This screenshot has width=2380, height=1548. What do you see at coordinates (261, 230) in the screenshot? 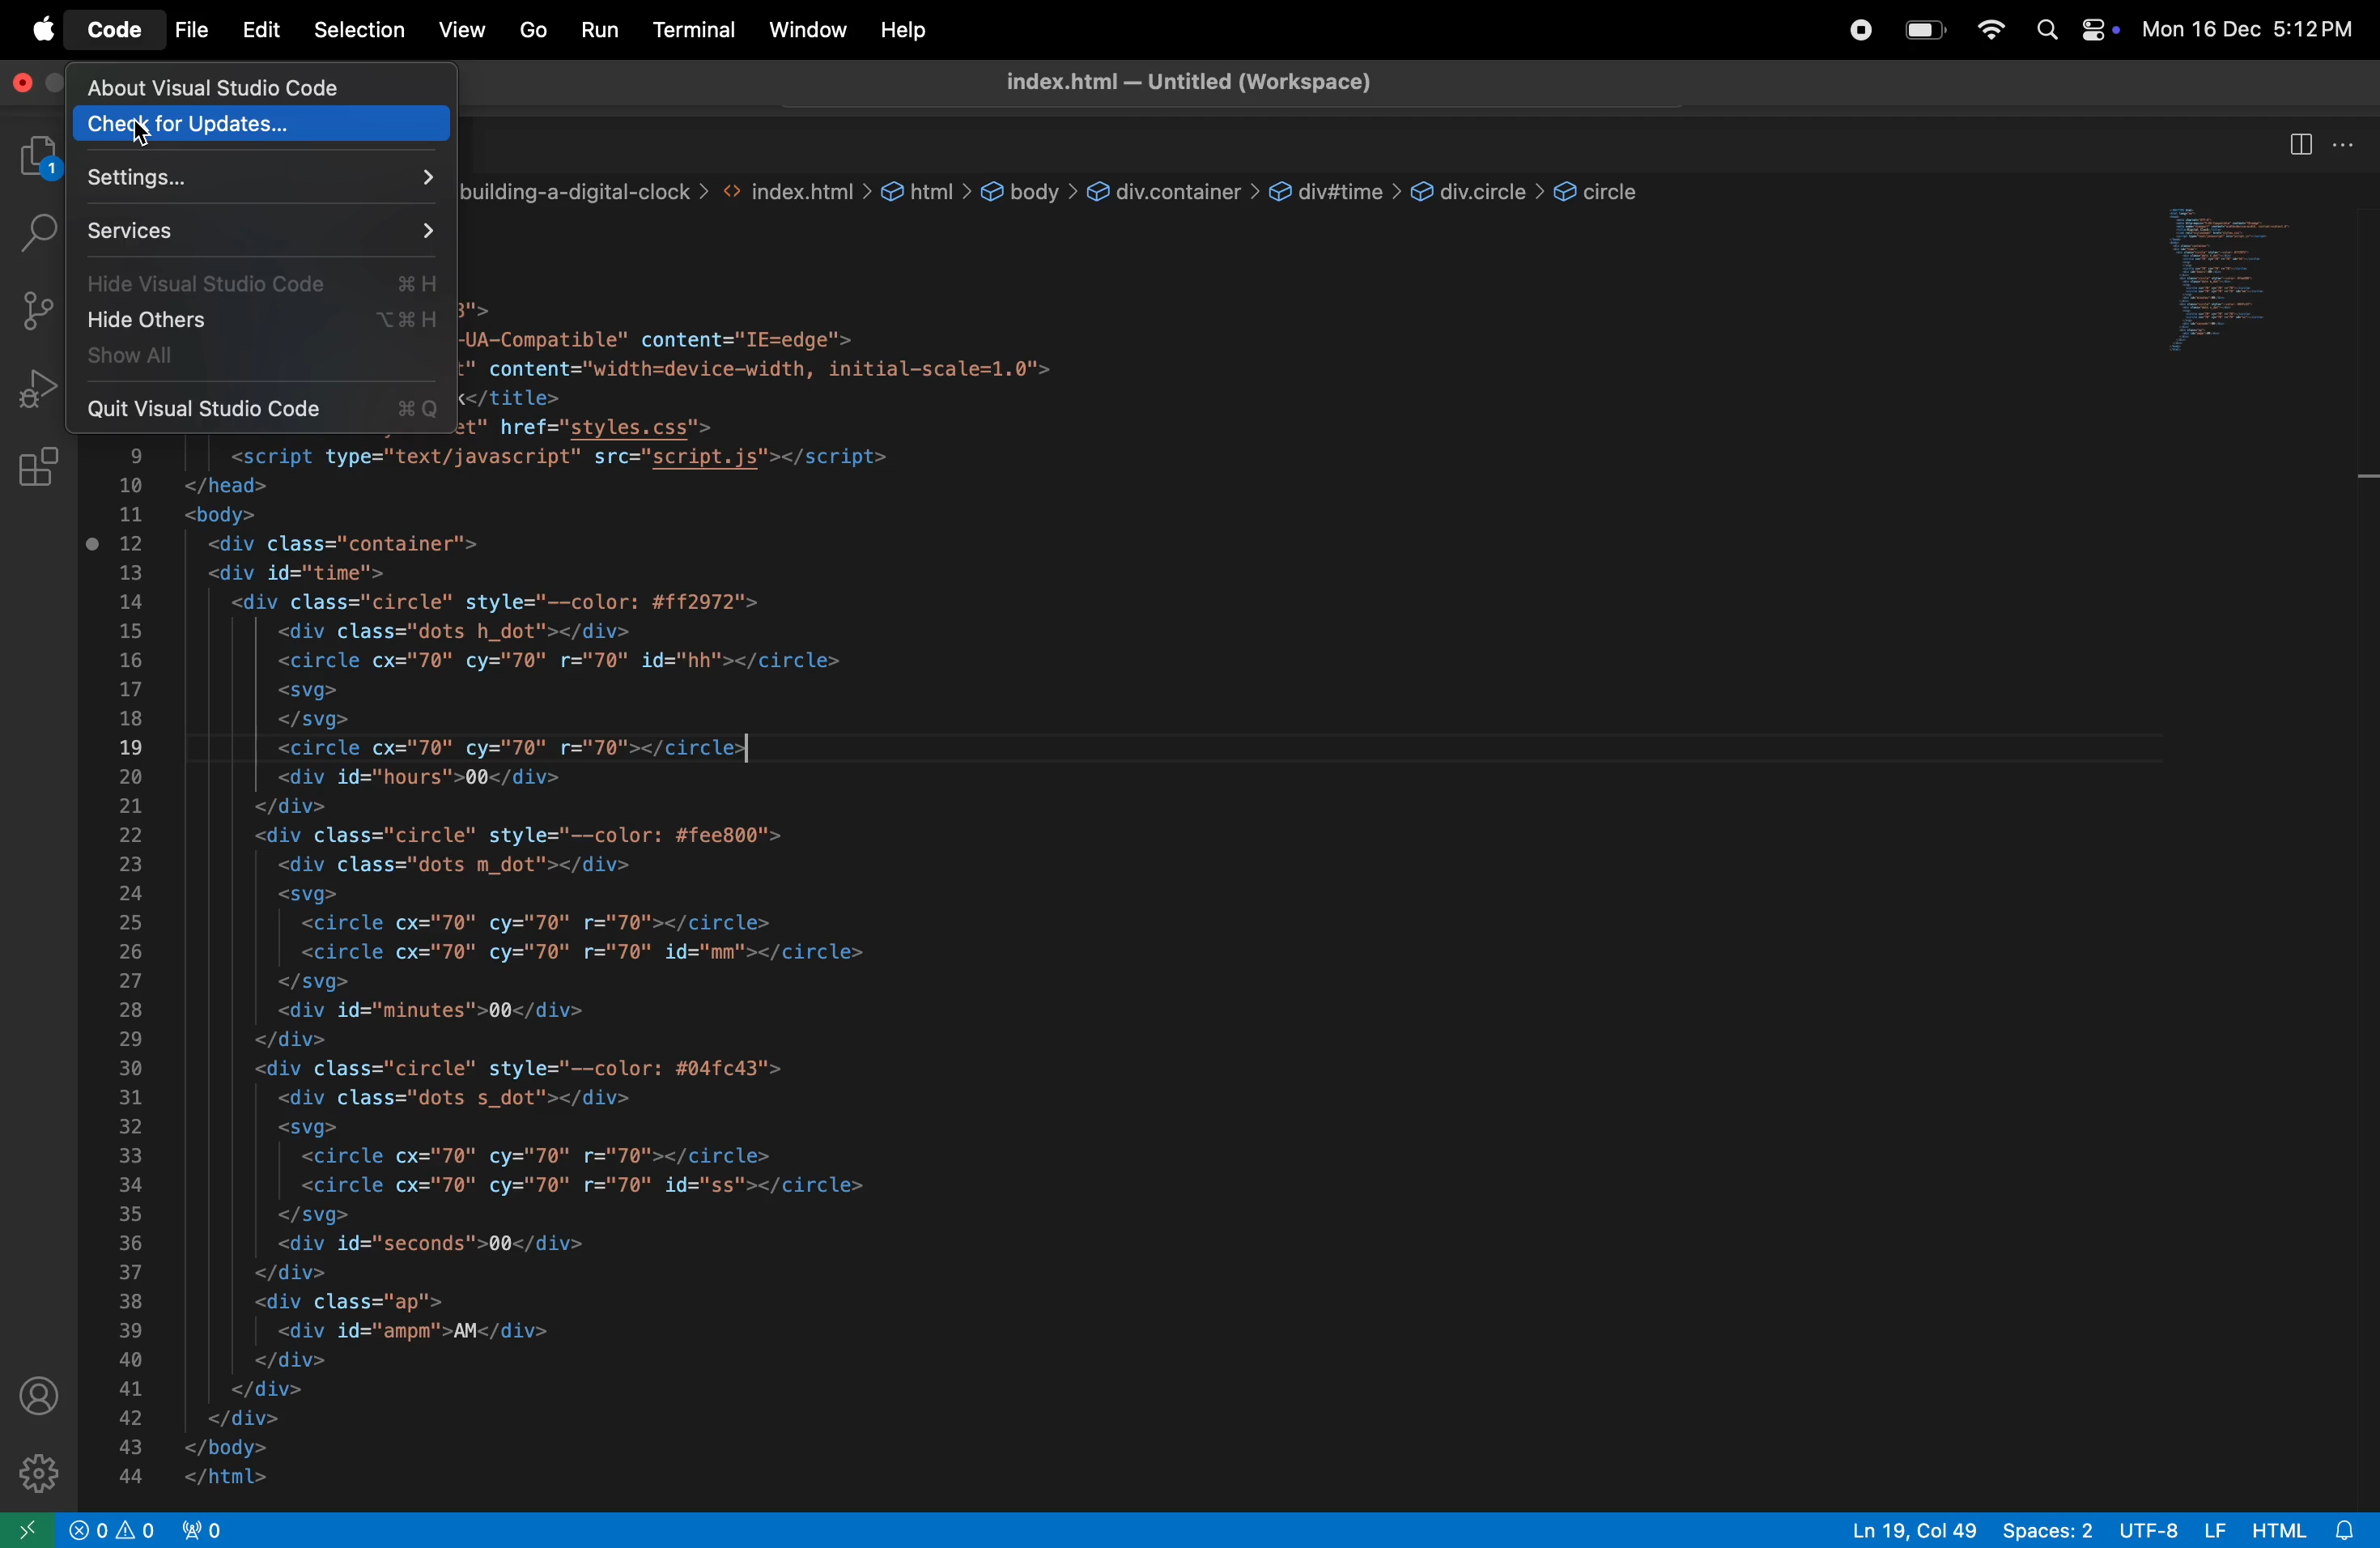
I see `services` at bounding box center [261, 230].